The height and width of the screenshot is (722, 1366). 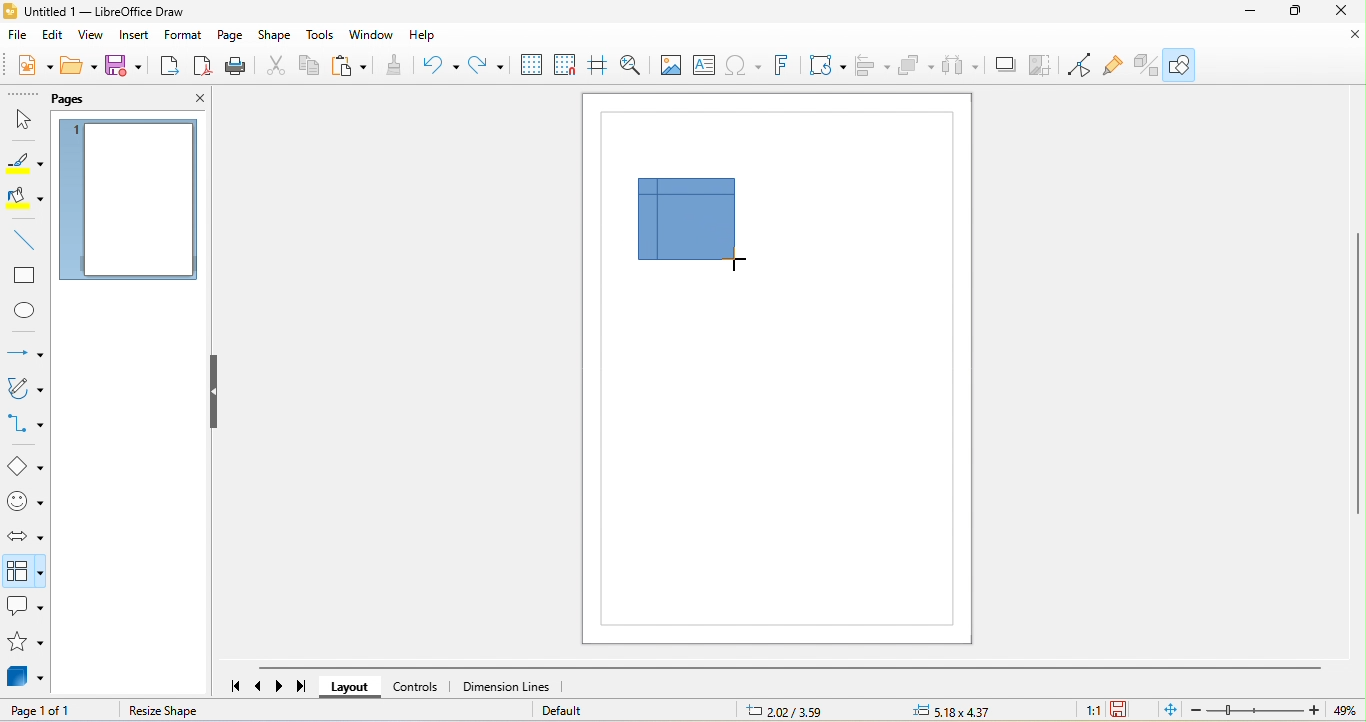 I want to click on connectors, so click(x=26, y=425).